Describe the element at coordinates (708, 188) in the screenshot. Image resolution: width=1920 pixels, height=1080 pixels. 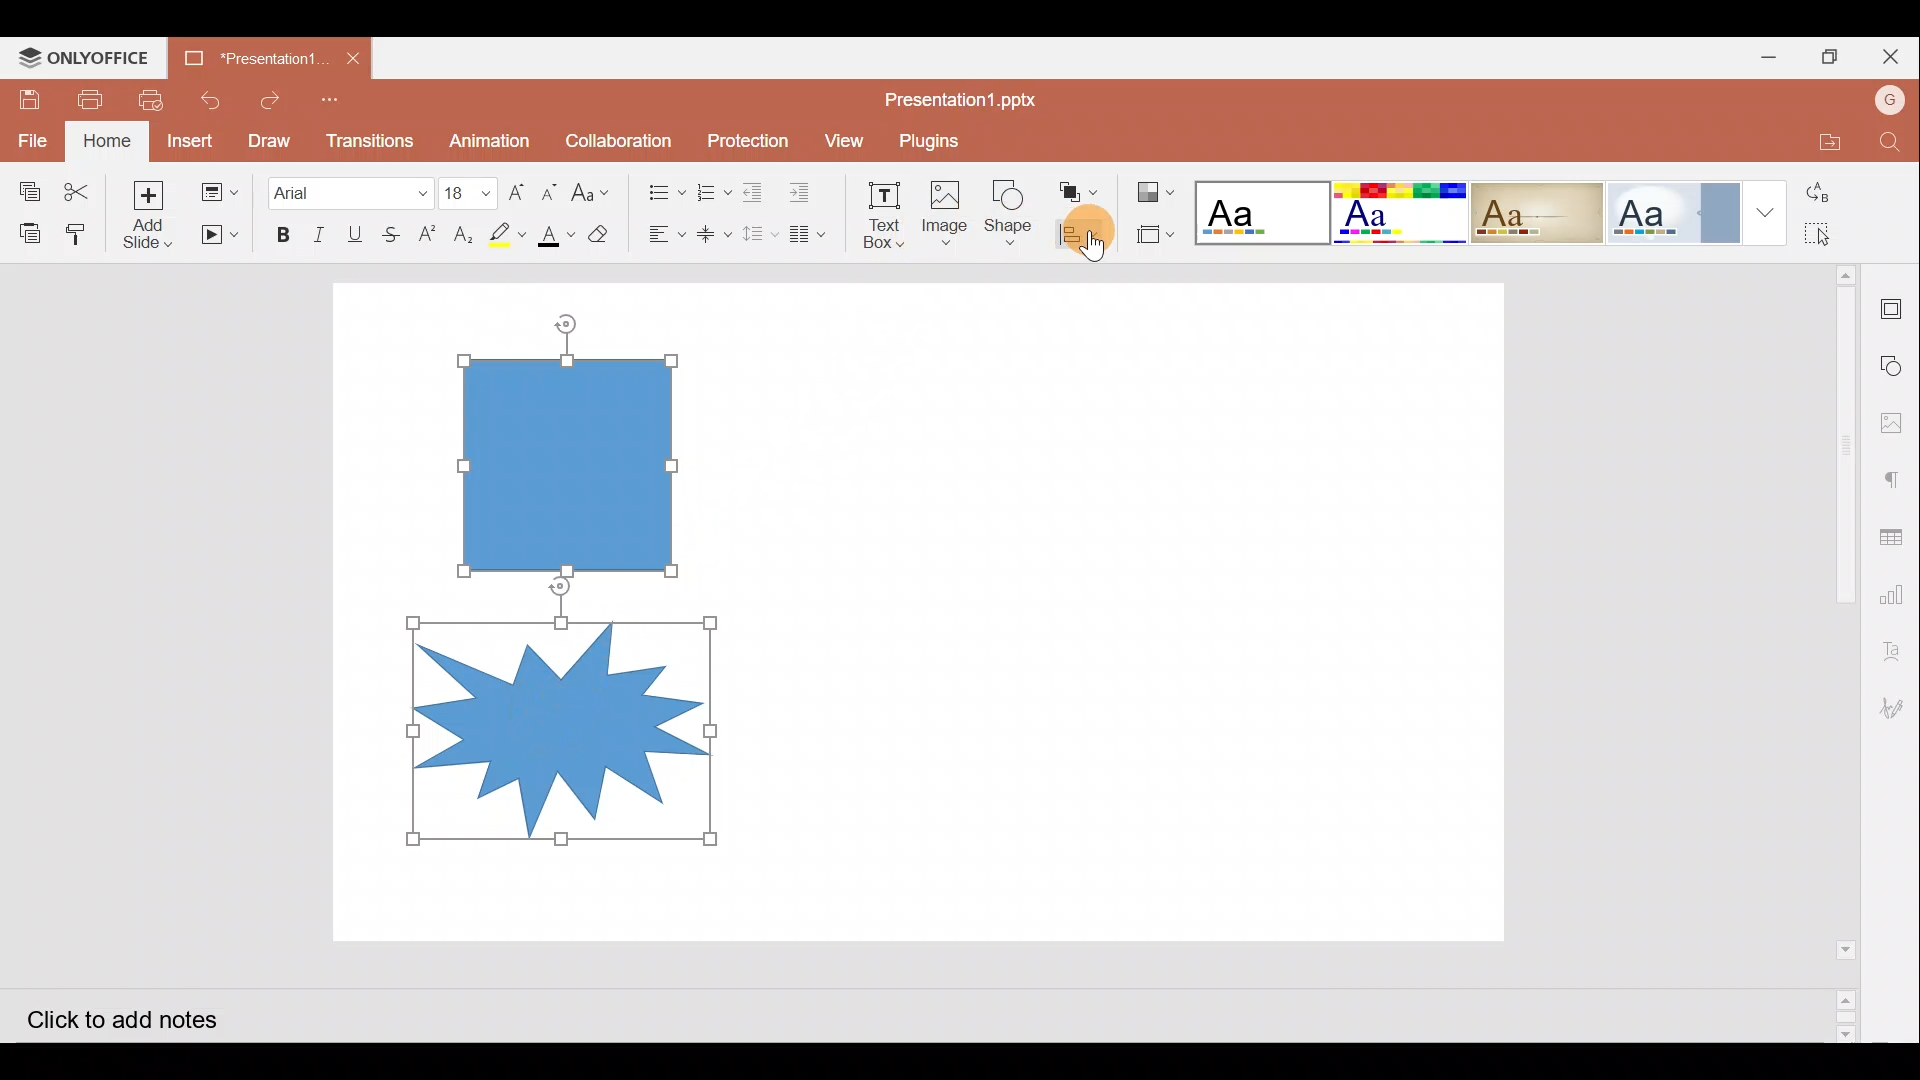
I see `Numbering` at that location.